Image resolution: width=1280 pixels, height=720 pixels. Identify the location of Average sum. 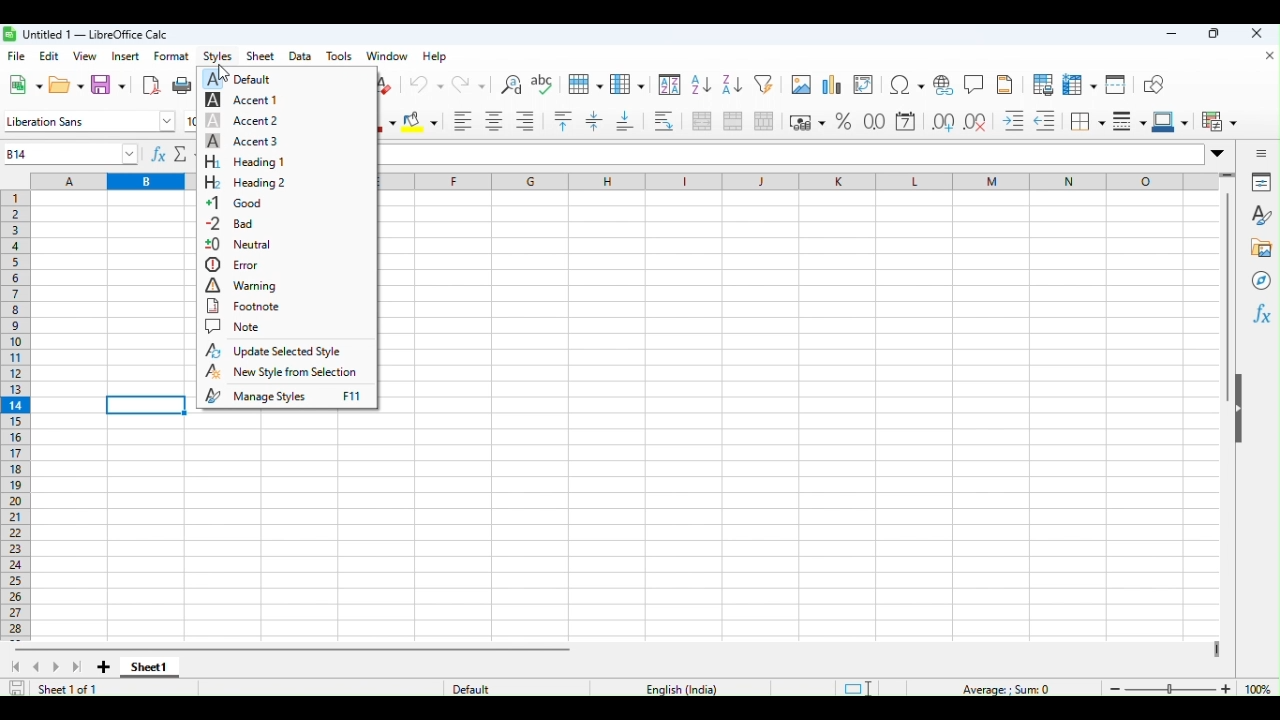
(994, 688).